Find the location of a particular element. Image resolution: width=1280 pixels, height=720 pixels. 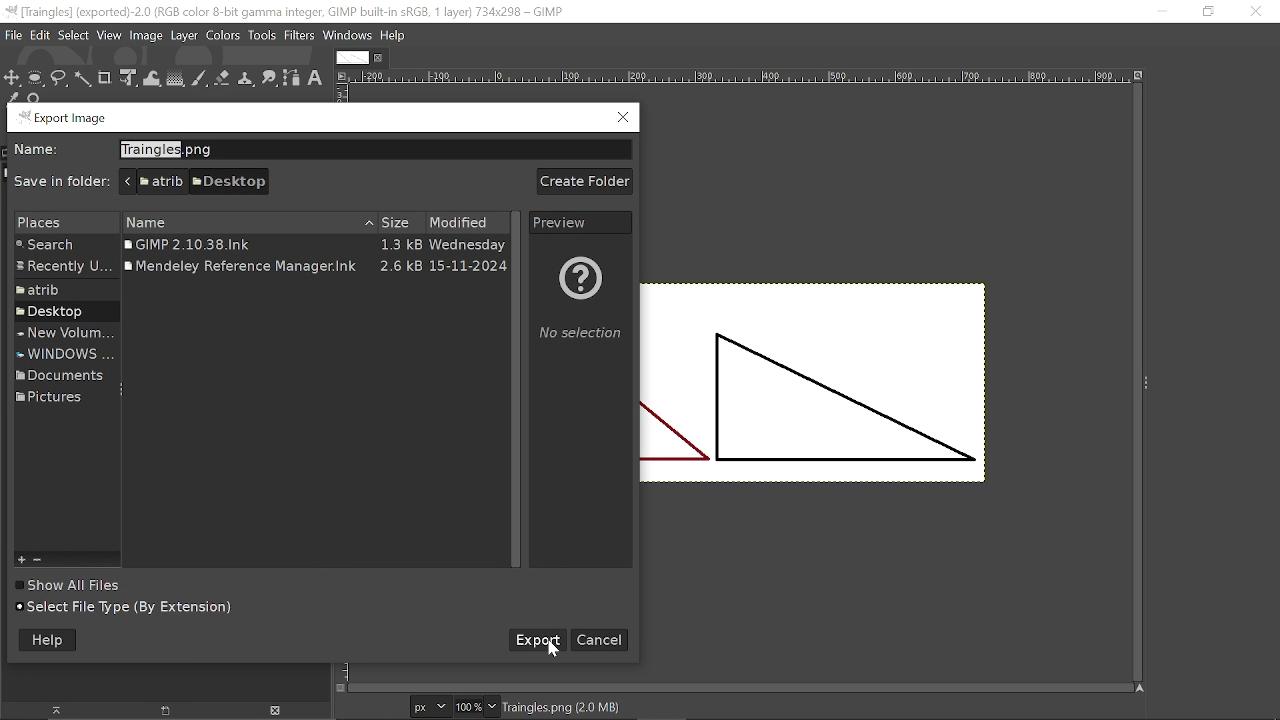

zoom tool is located at coordinates (36, 98).